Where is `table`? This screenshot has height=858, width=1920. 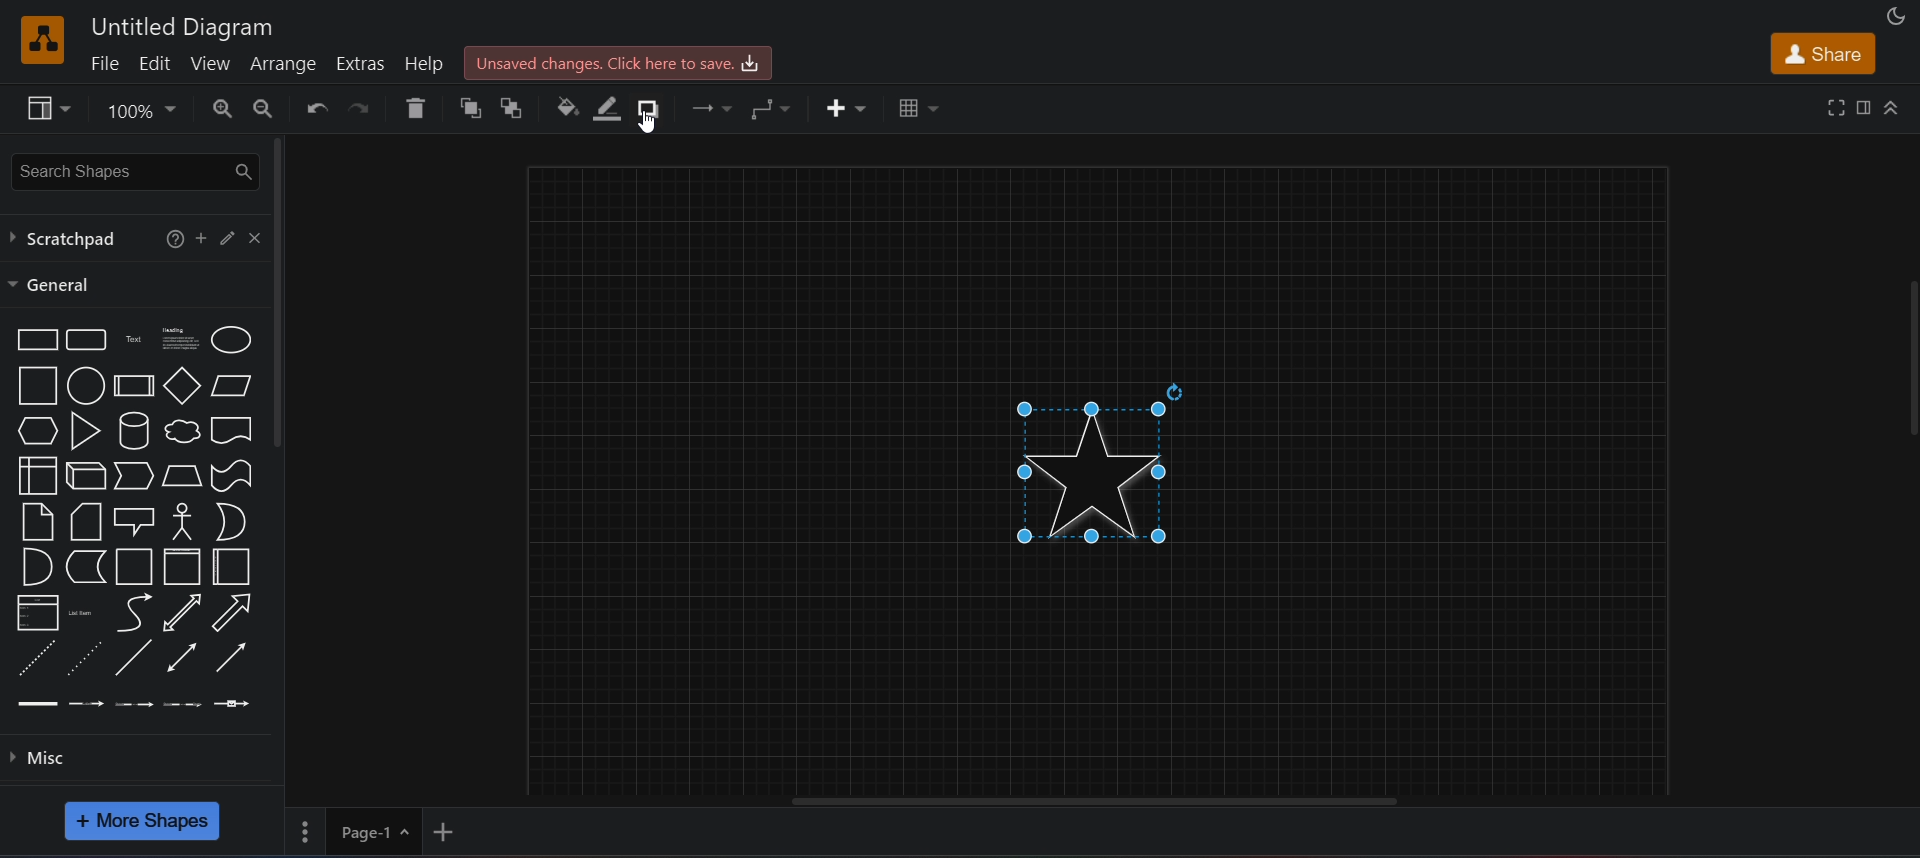 table is located at coordinates (915, 110).